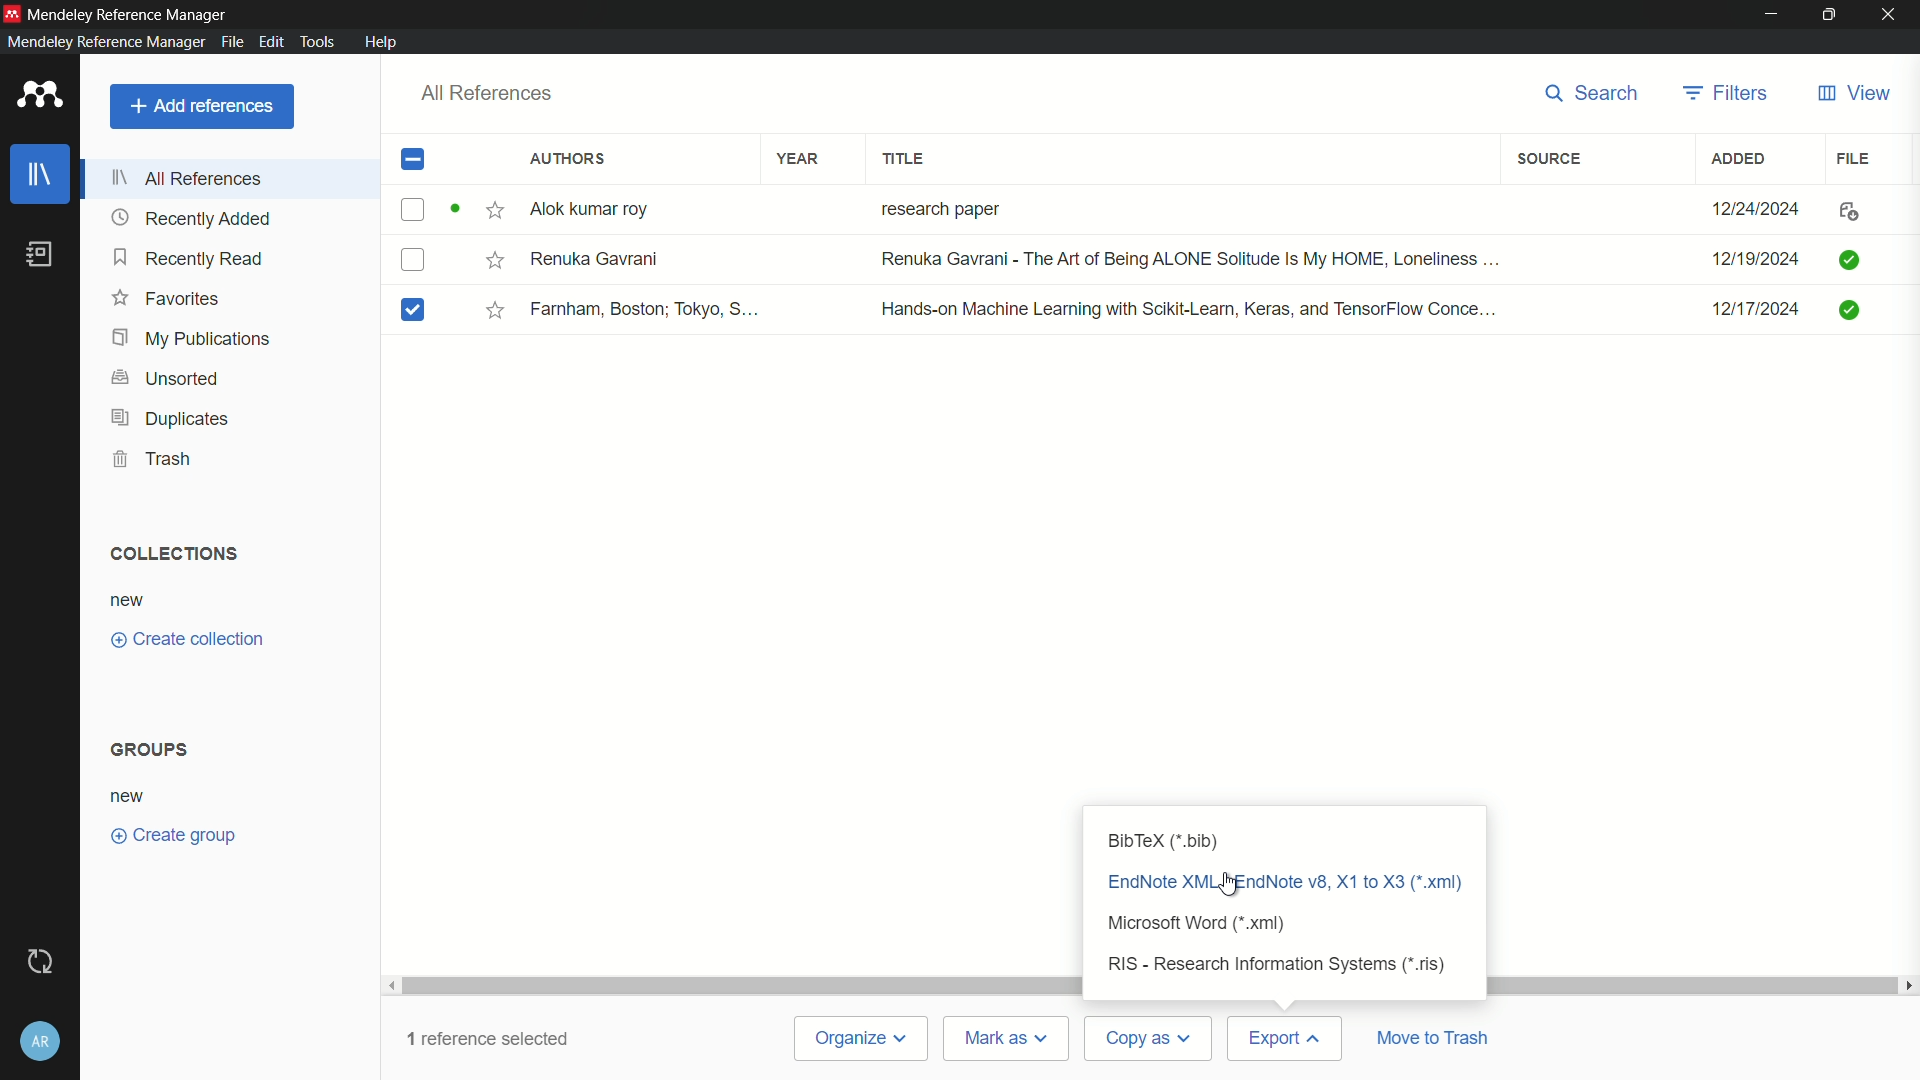 The height and width of the screenshot is (1080, 1920). I want to click on file, so click(1850, 159).